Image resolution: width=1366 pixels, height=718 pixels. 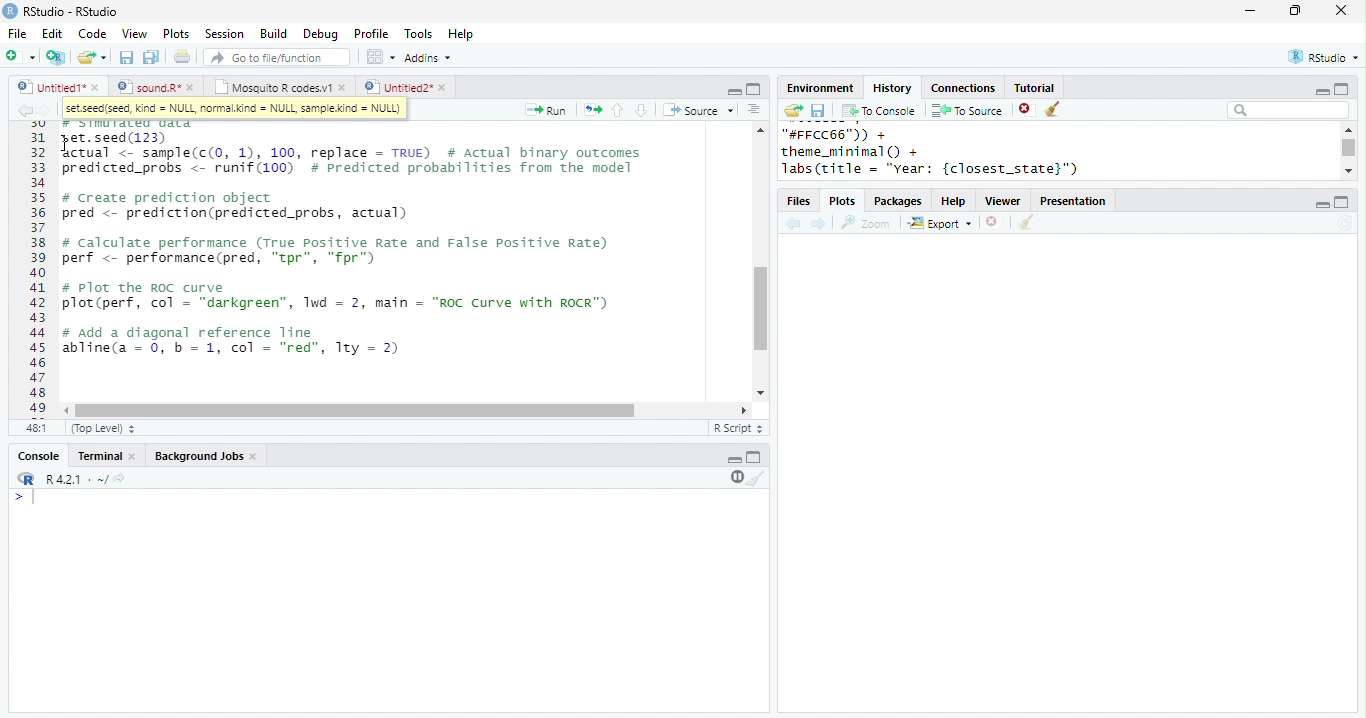 I want to click on Mosquito R codes.v1, so click(x=273, y=87).